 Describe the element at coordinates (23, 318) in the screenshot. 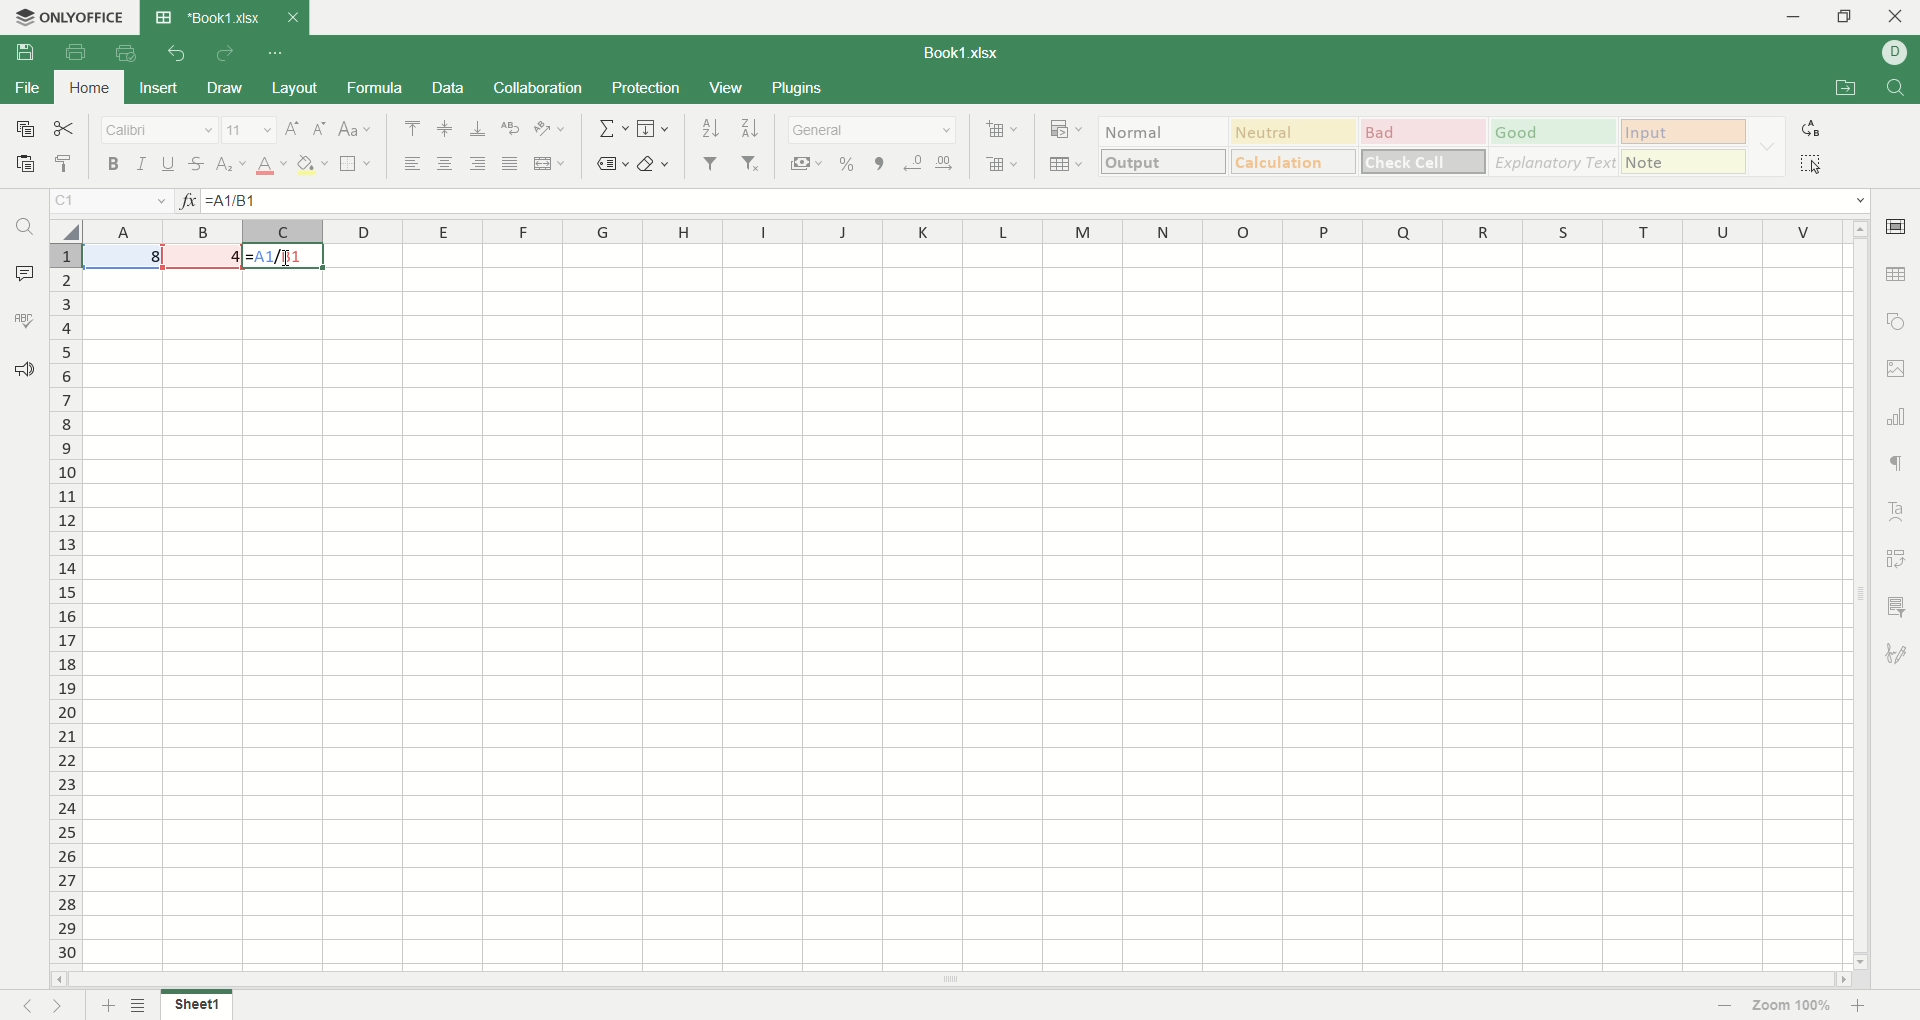

I see `spell check` at that location.